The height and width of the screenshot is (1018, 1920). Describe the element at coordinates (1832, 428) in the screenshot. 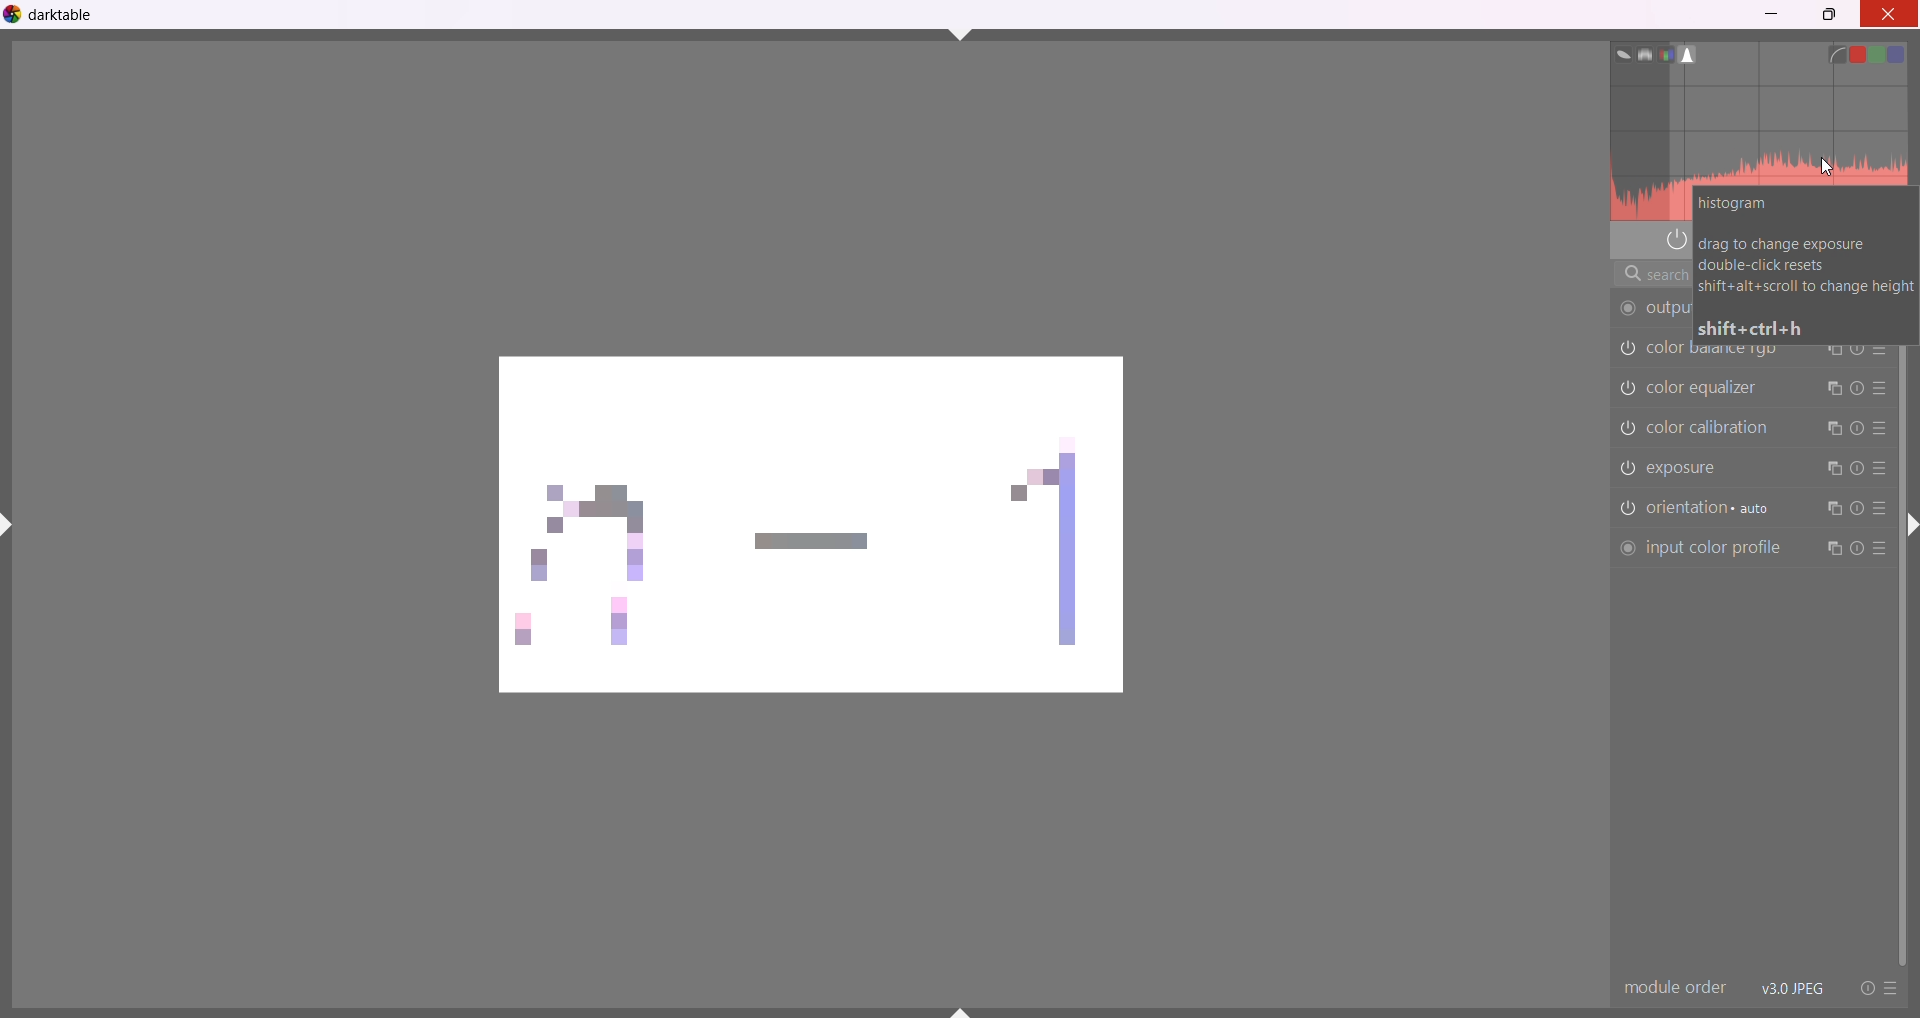

I see `instance` at that location.